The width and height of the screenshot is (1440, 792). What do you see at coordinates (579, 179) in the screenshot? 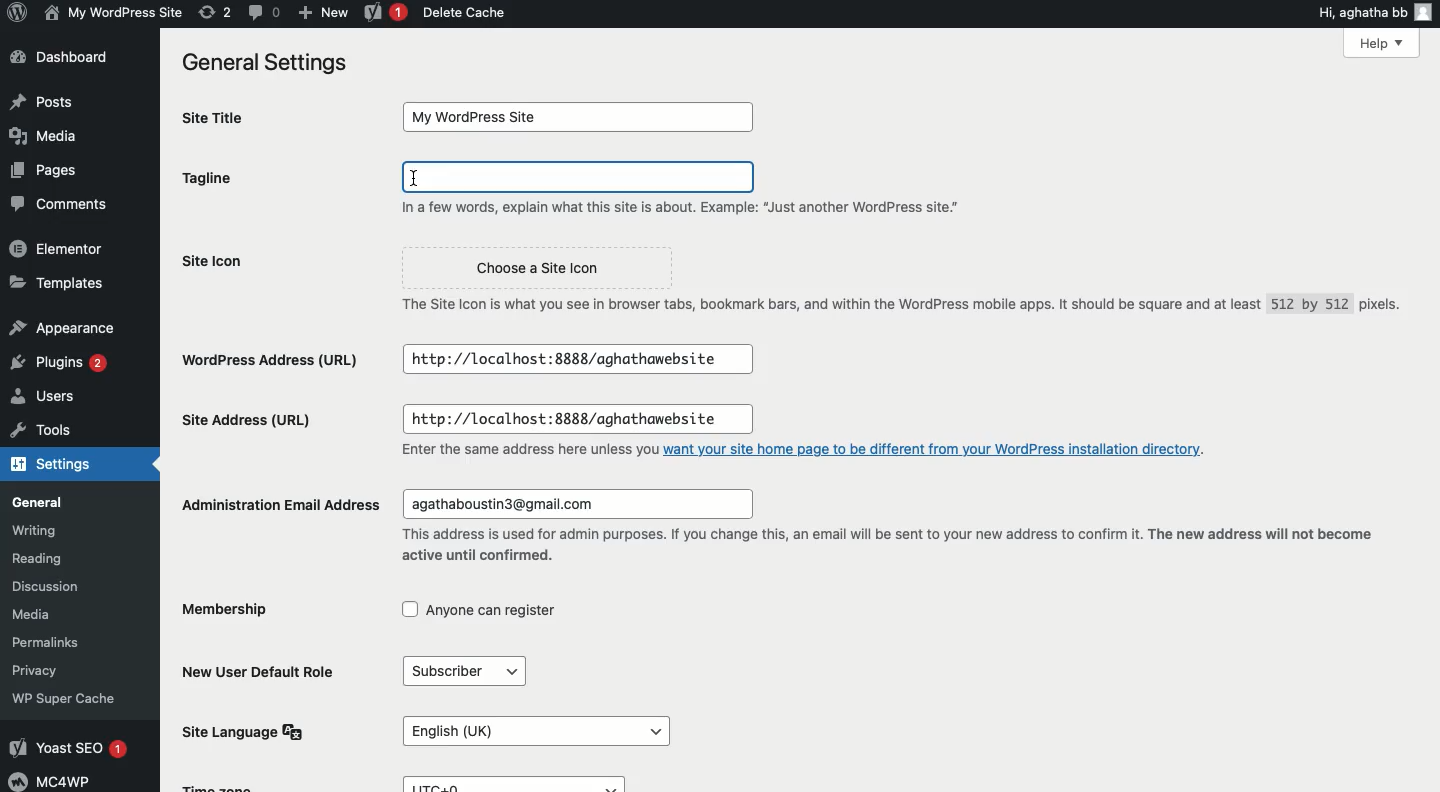
I see `Typing ` at bounding box center [579, 179].